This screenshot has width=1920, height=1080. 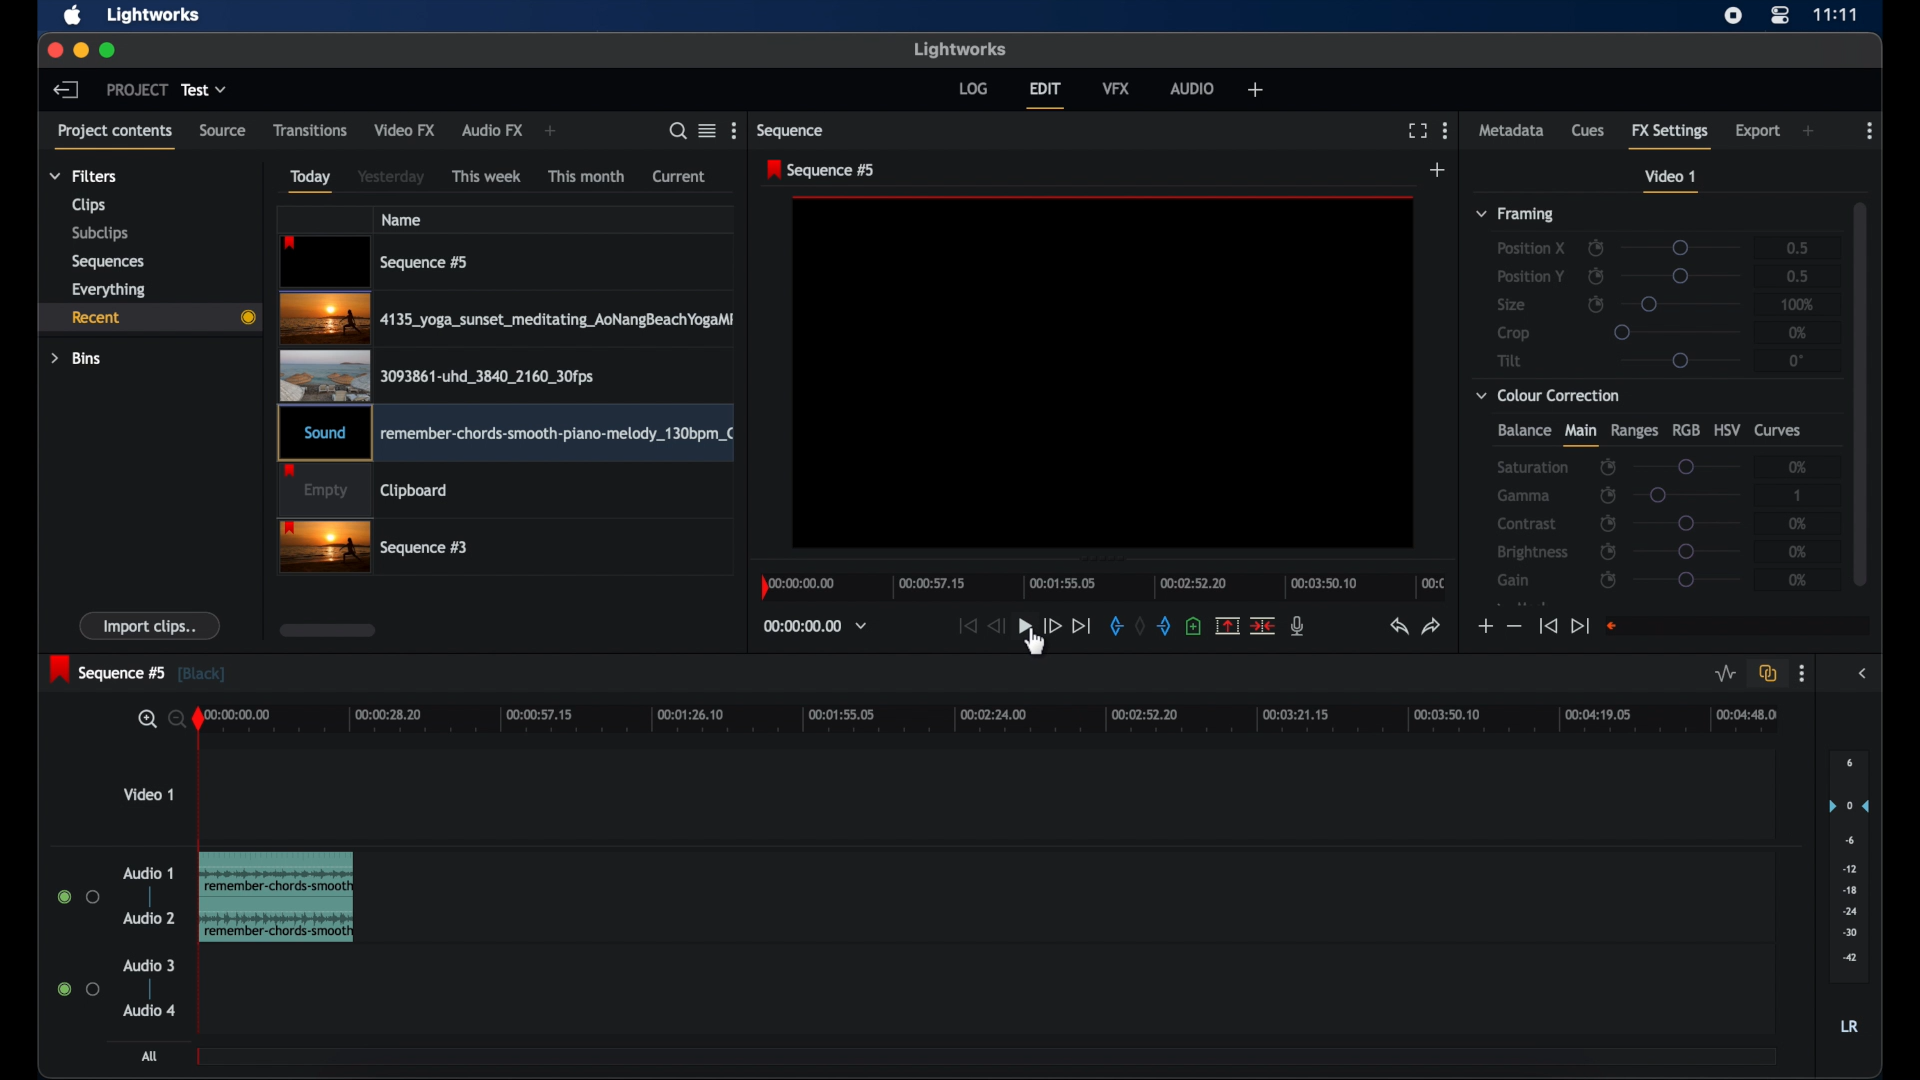 I want to click on source, so click(x=223, y=131).